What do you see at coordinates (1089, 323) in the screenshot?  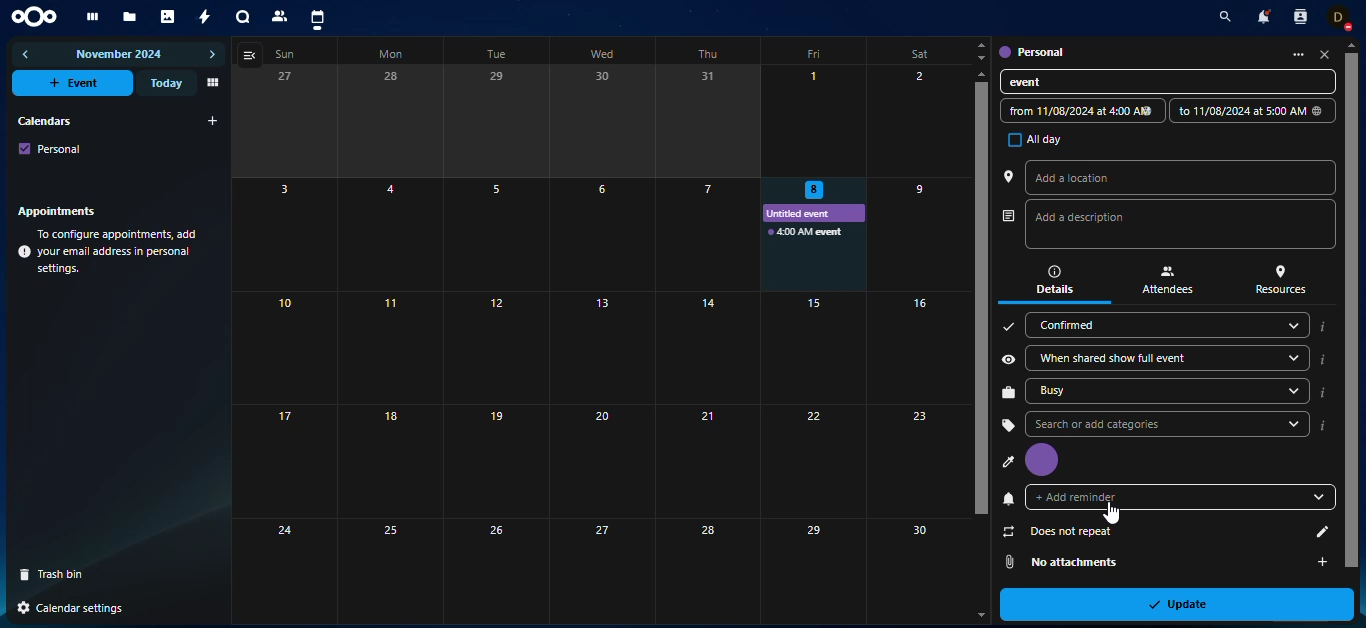 I see `confirmed` at bounding box center [1089, 323].